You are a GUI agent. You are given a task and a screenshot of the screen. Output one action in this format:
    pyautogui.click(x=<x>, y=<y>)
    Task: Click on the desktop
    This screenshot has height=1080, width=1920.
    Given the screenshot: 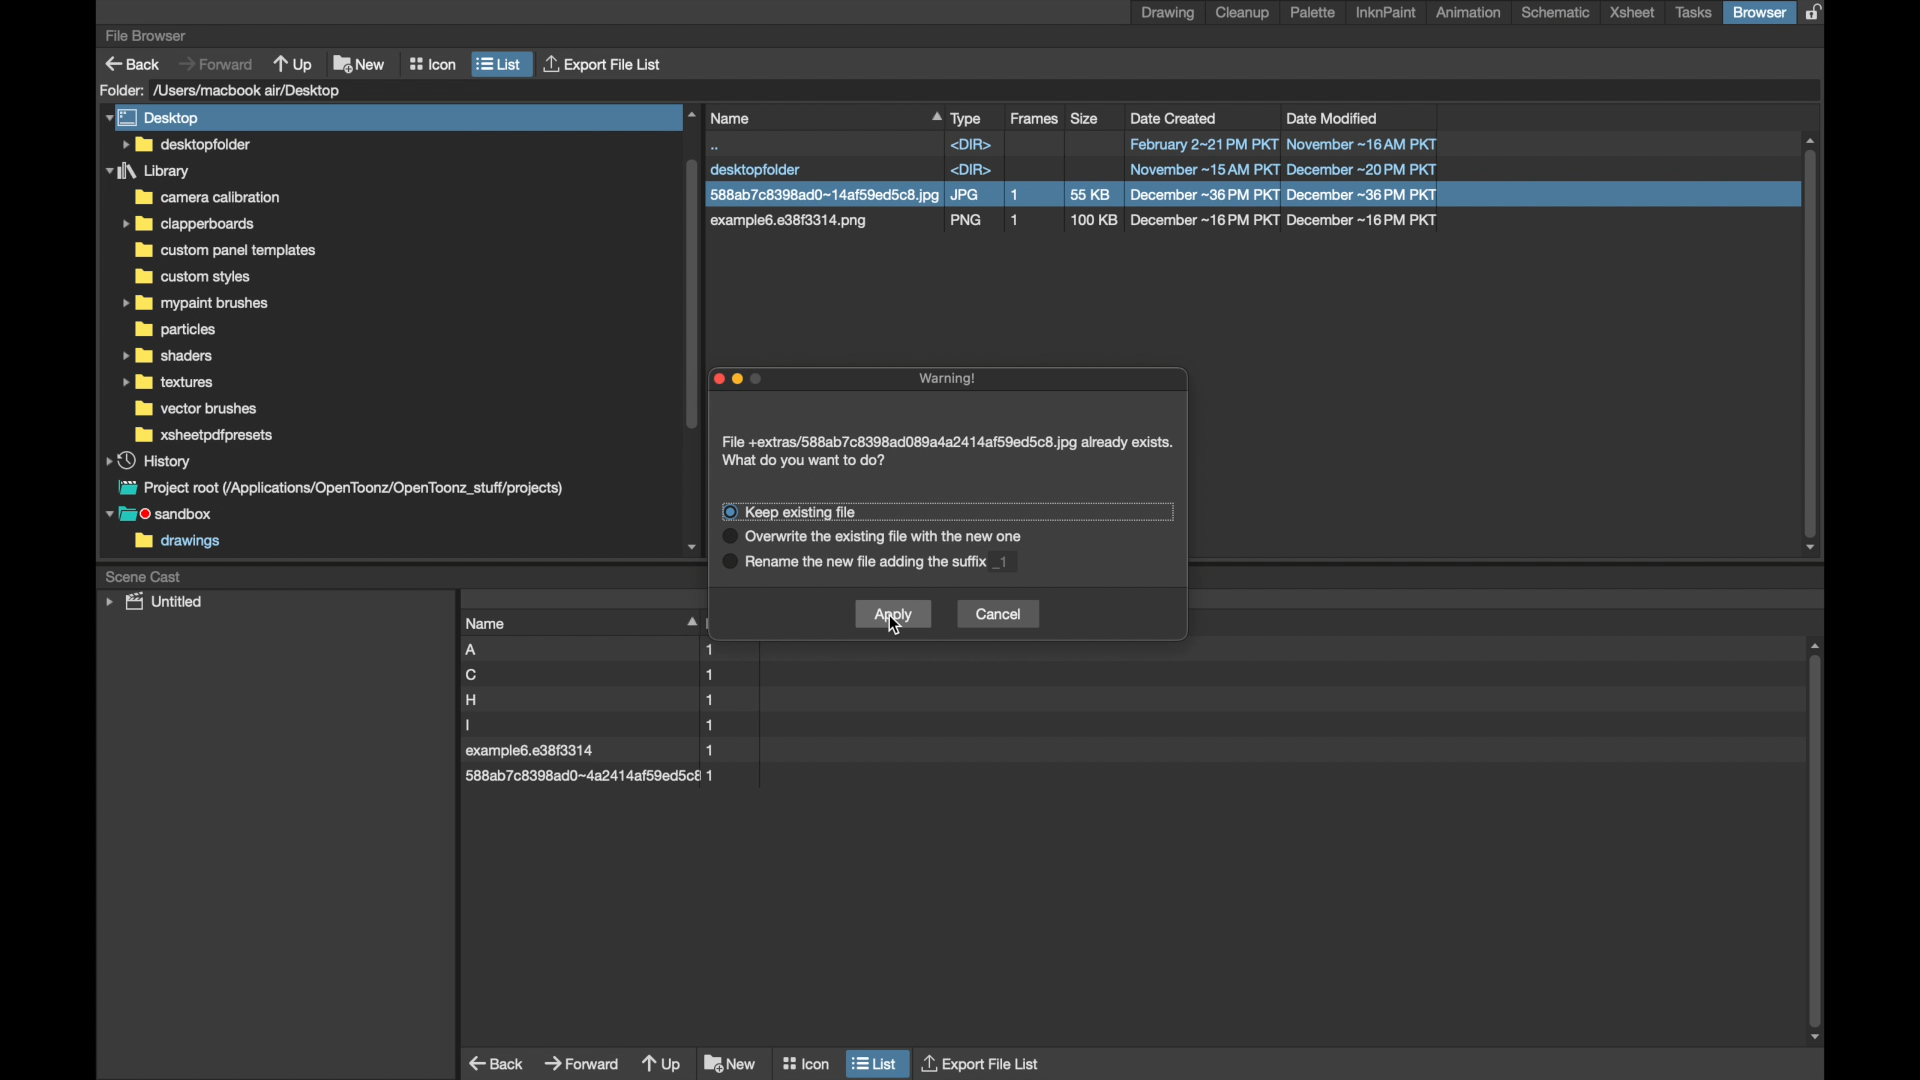 What is the action you would take?
    pyautogui.click(x=156, y=117)
    